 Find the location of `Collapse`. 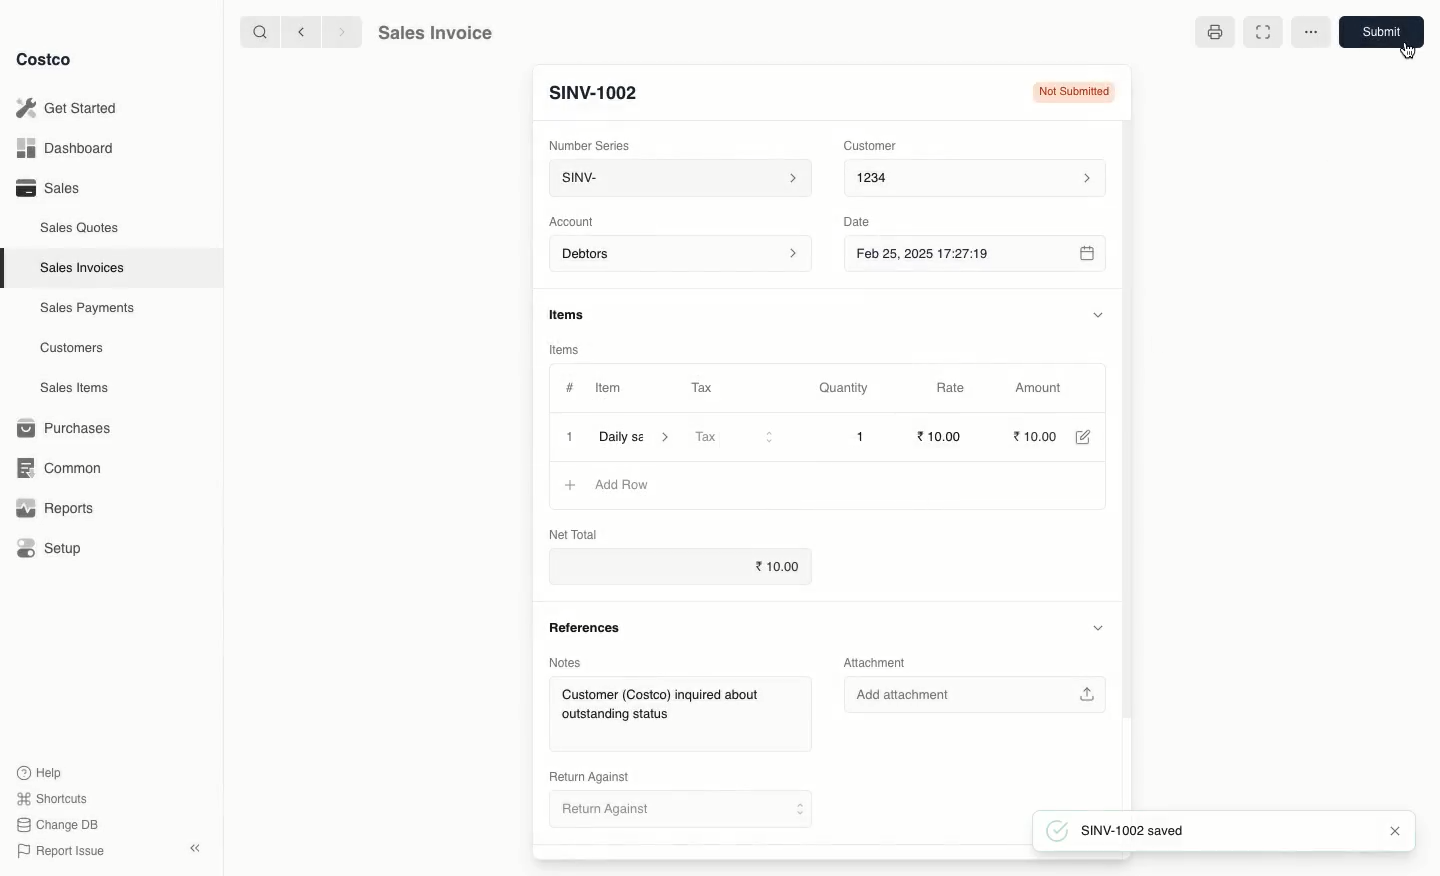

Collapse is located at coordinates (194, 848).